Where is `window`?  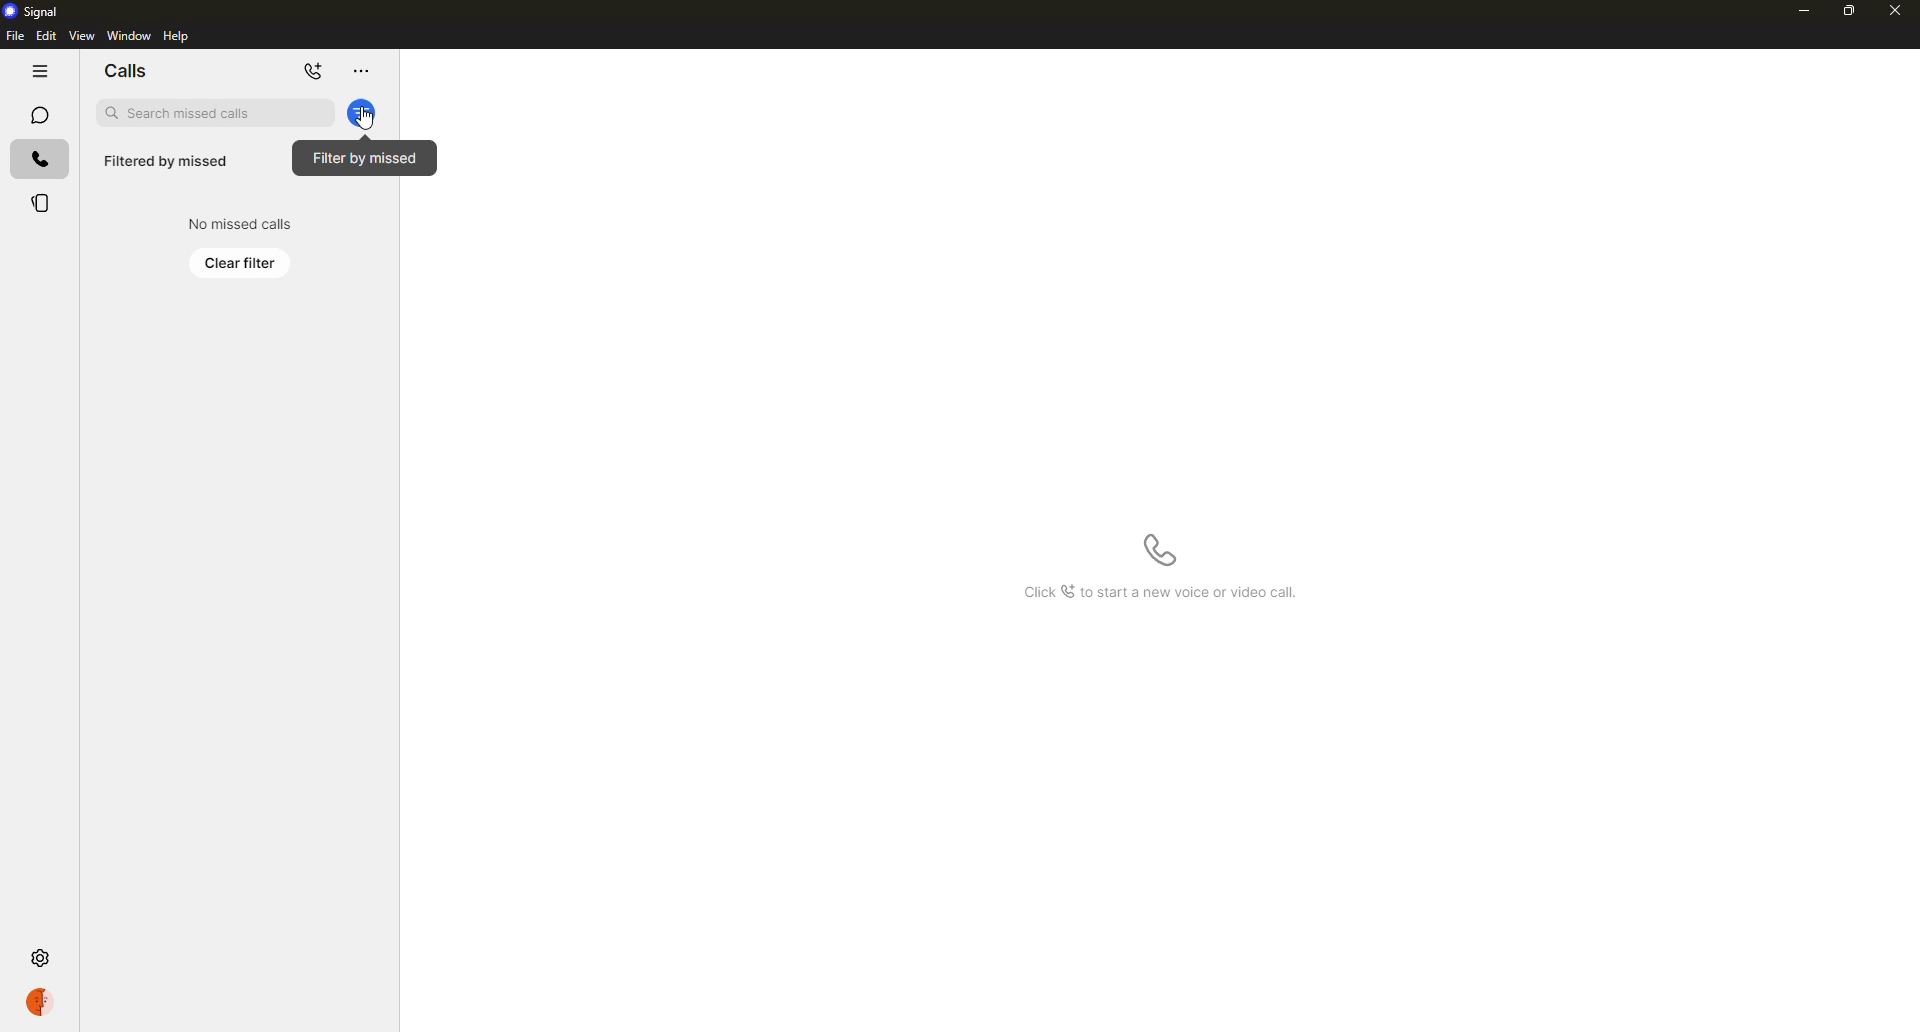 window is located at coordinates (129, 35).